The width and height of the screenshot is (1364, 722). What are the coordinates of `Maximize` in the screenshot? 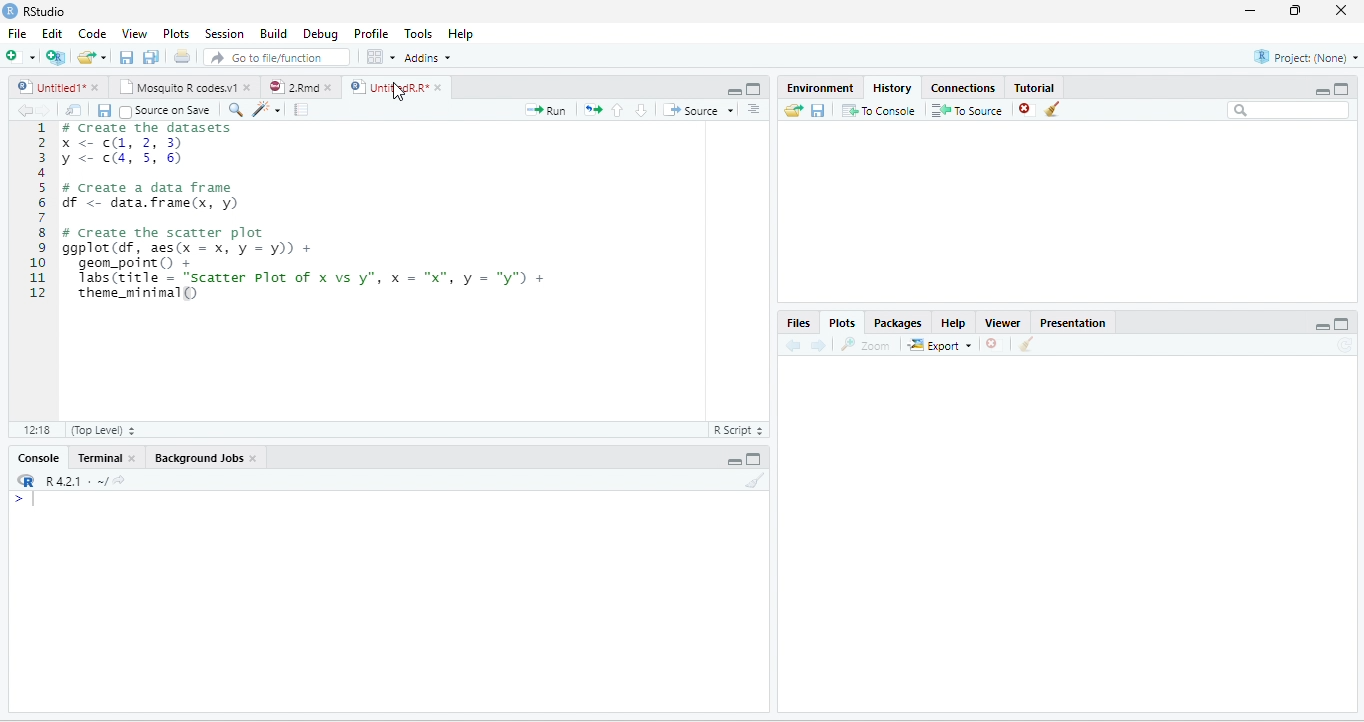 It's located at (754, 458).